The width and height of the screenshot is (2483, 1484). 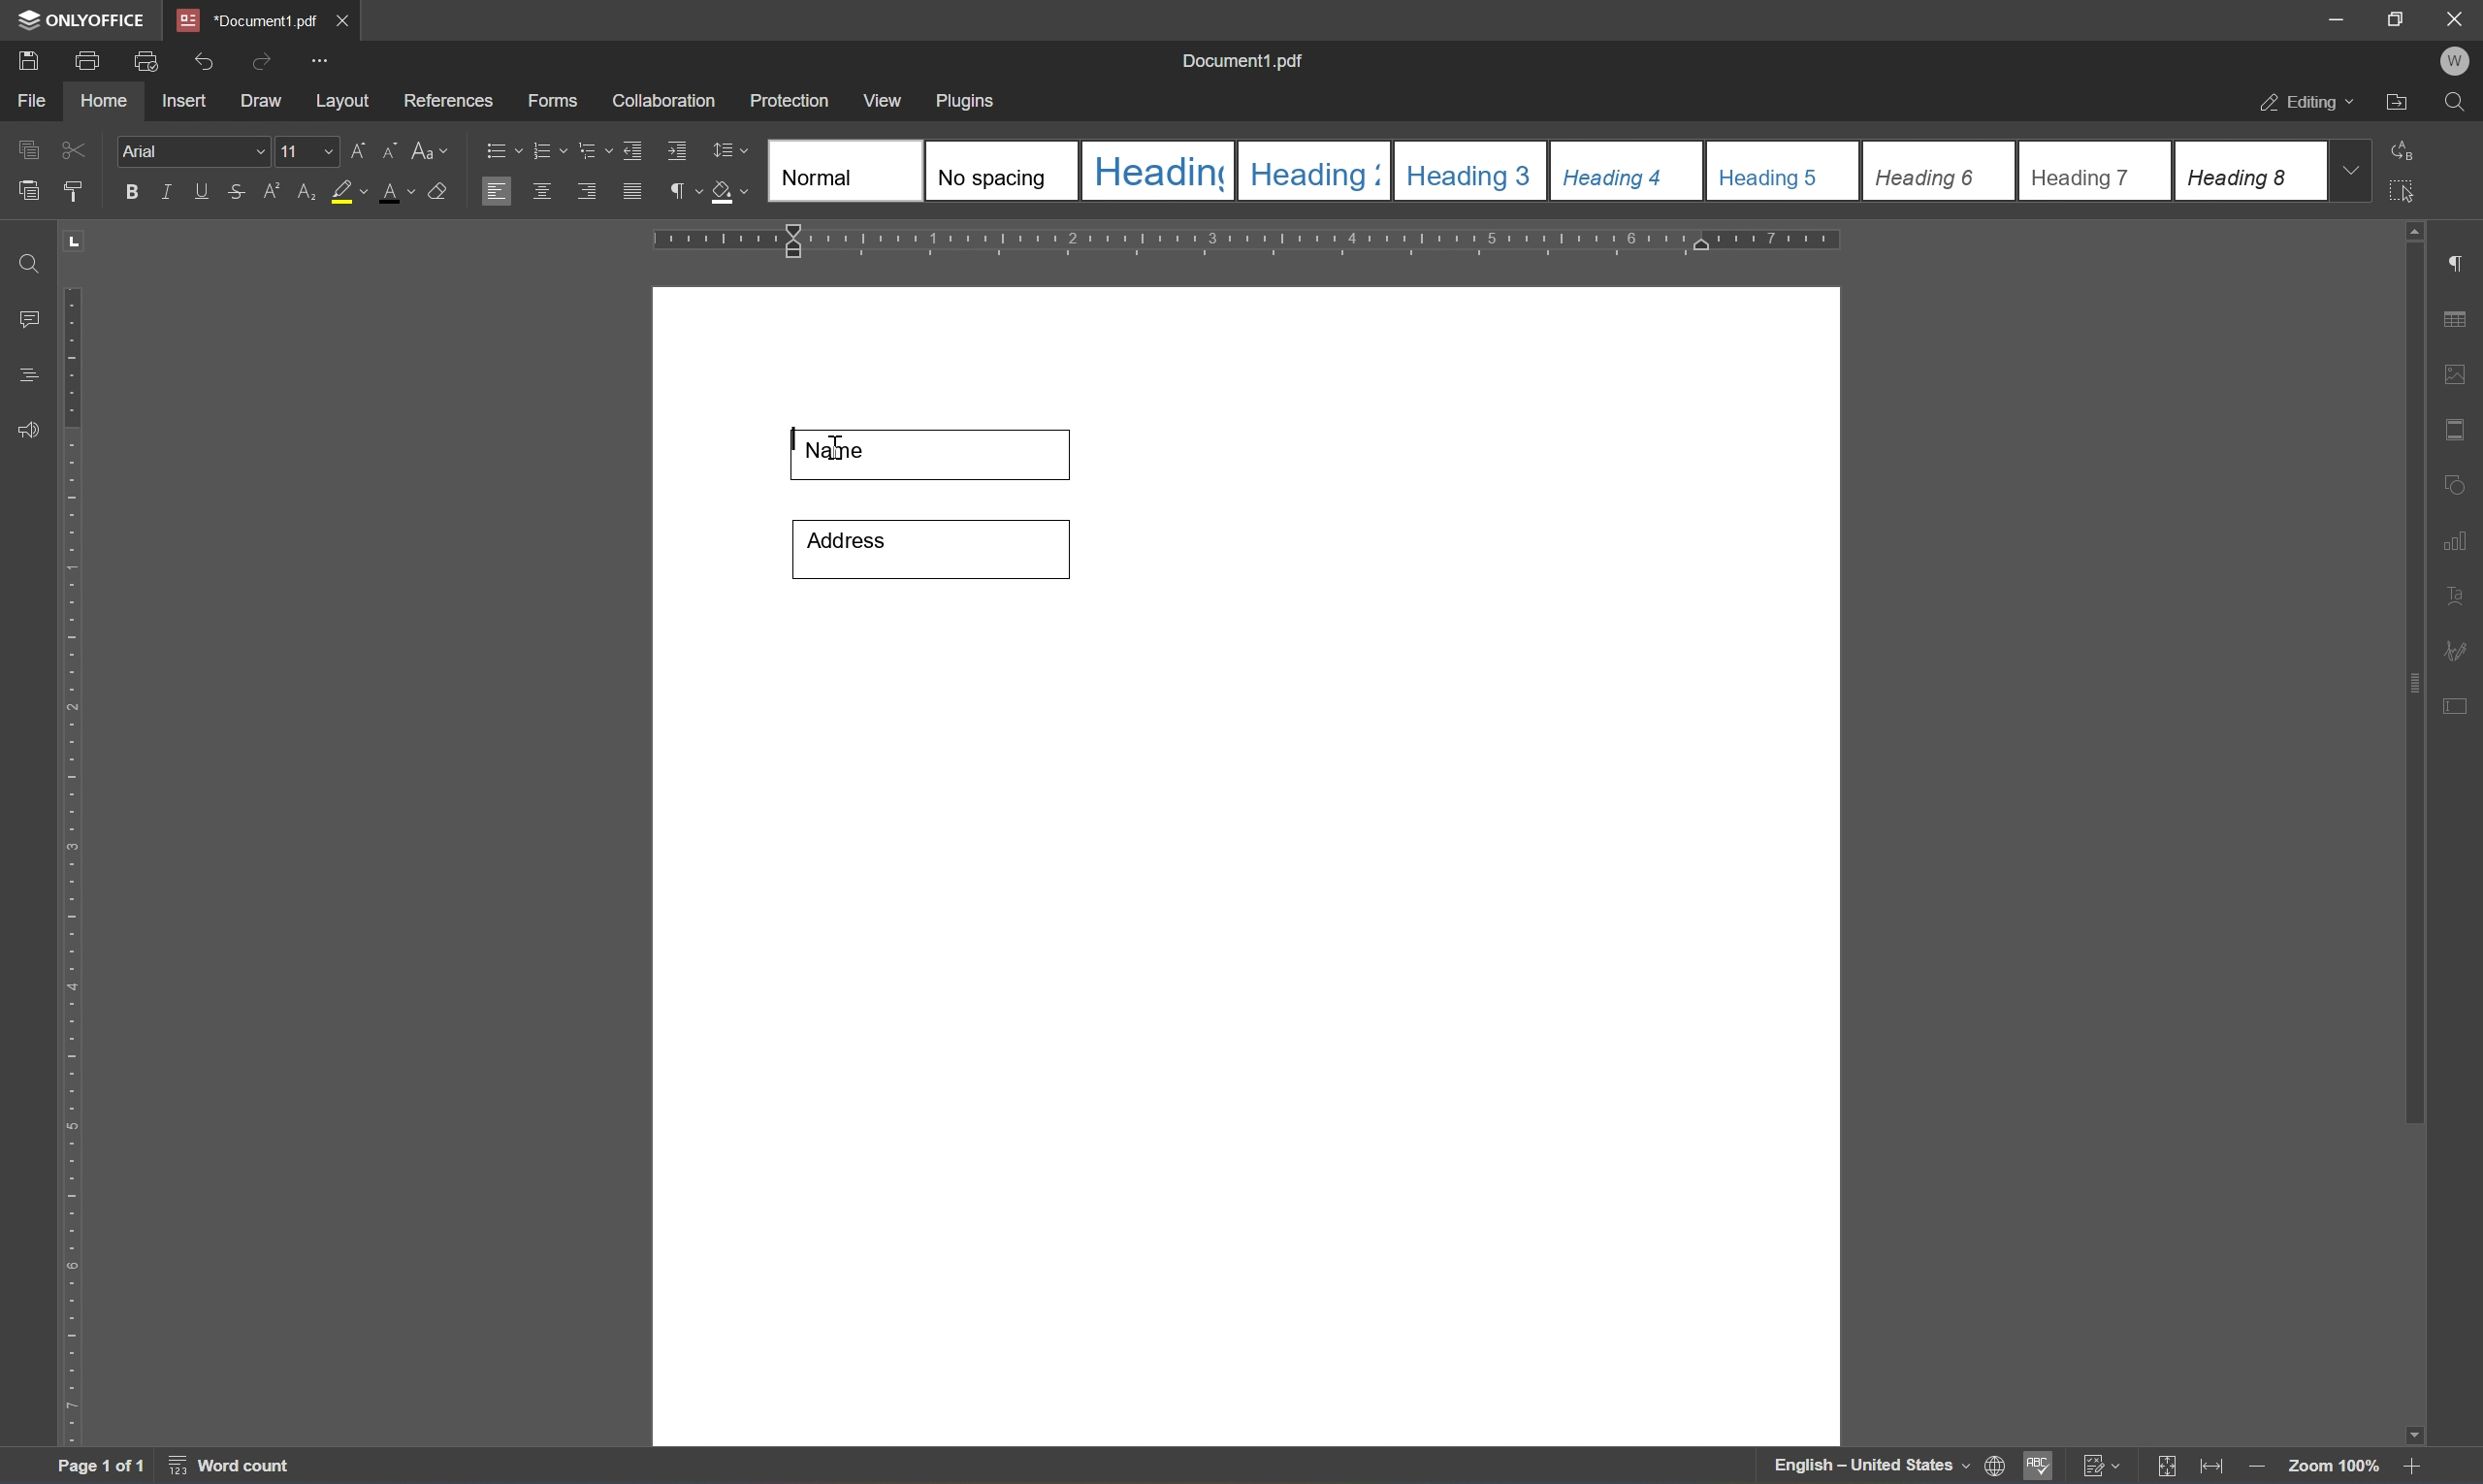 I want to click on track changes, so click(x=2103, y=1466).